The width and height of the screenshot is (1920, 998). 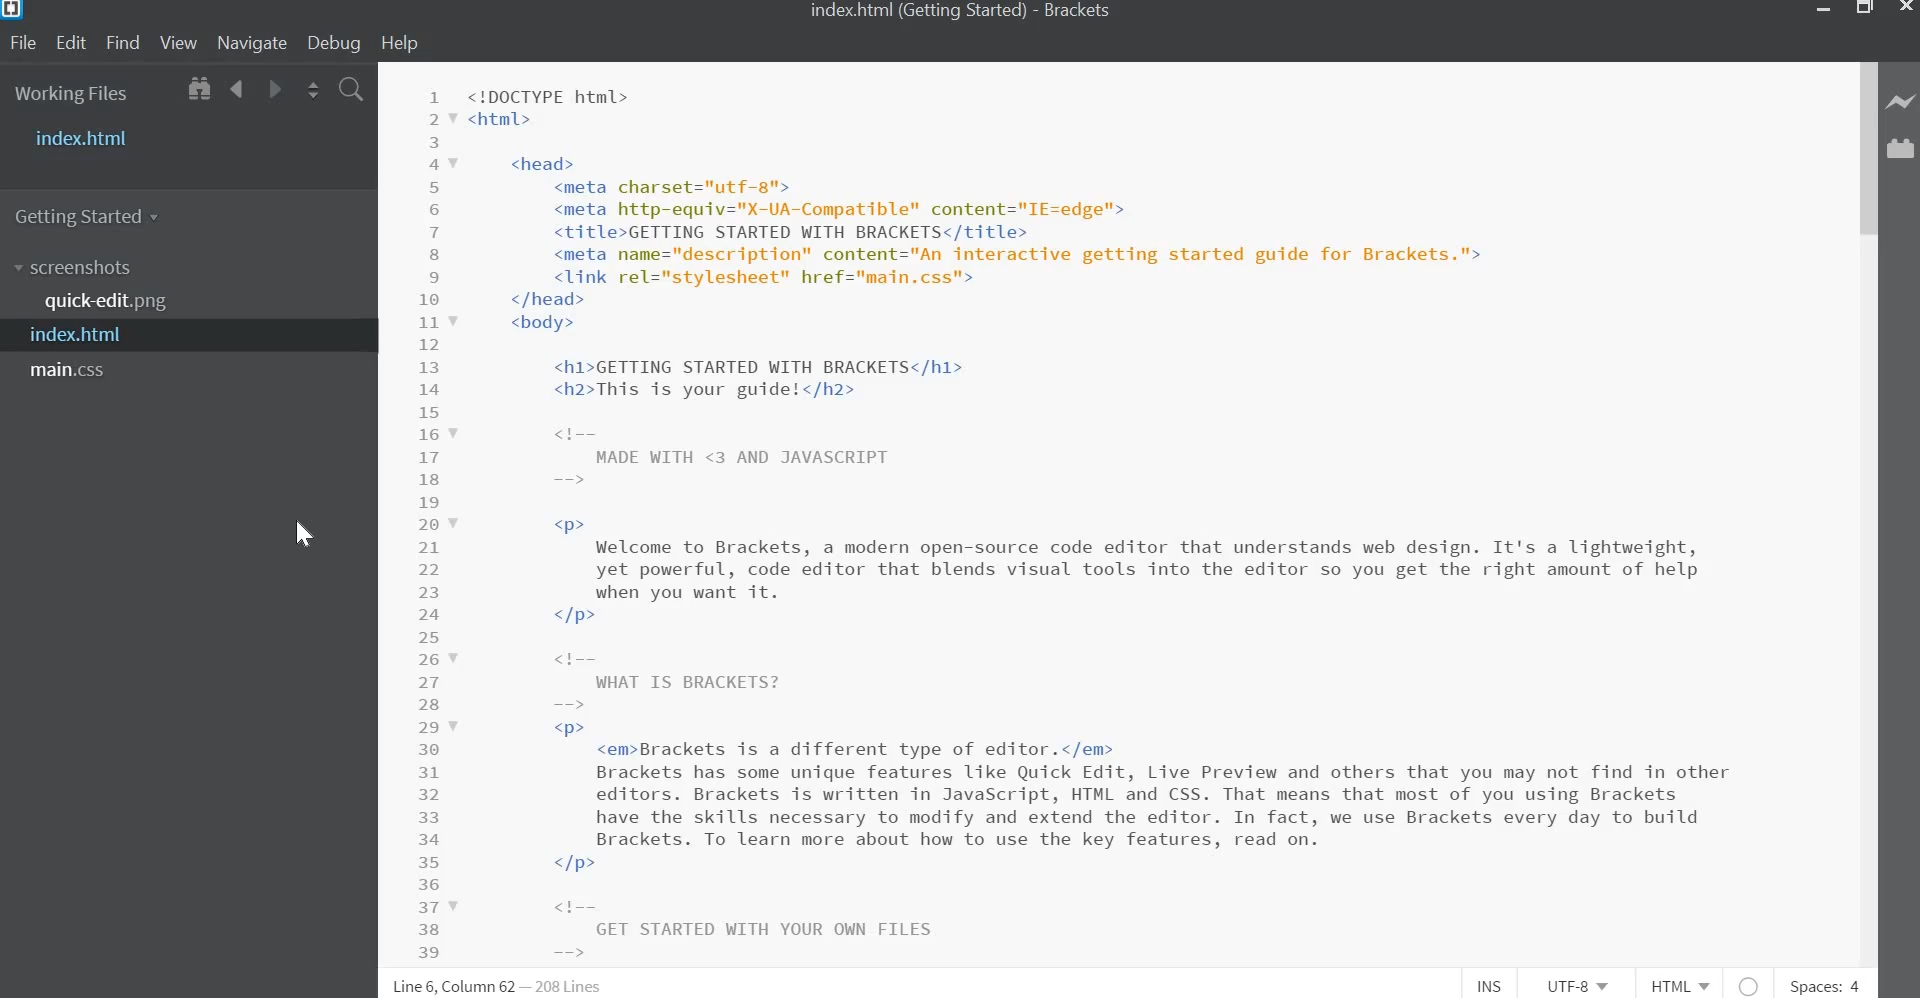 I want to click on Index.html file, so click(x=86, y=336).